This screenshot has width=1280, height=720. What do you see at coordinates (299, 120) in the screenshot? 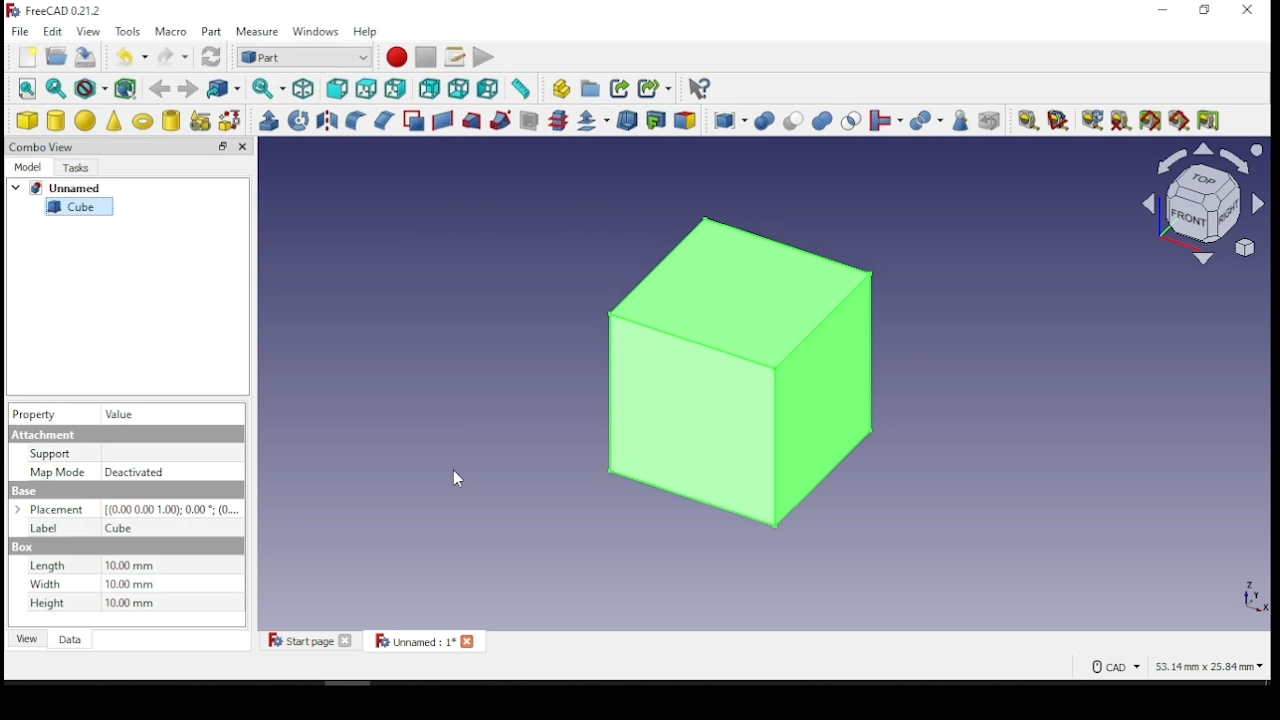
I see `revolve` at bounding box center [299, 120].